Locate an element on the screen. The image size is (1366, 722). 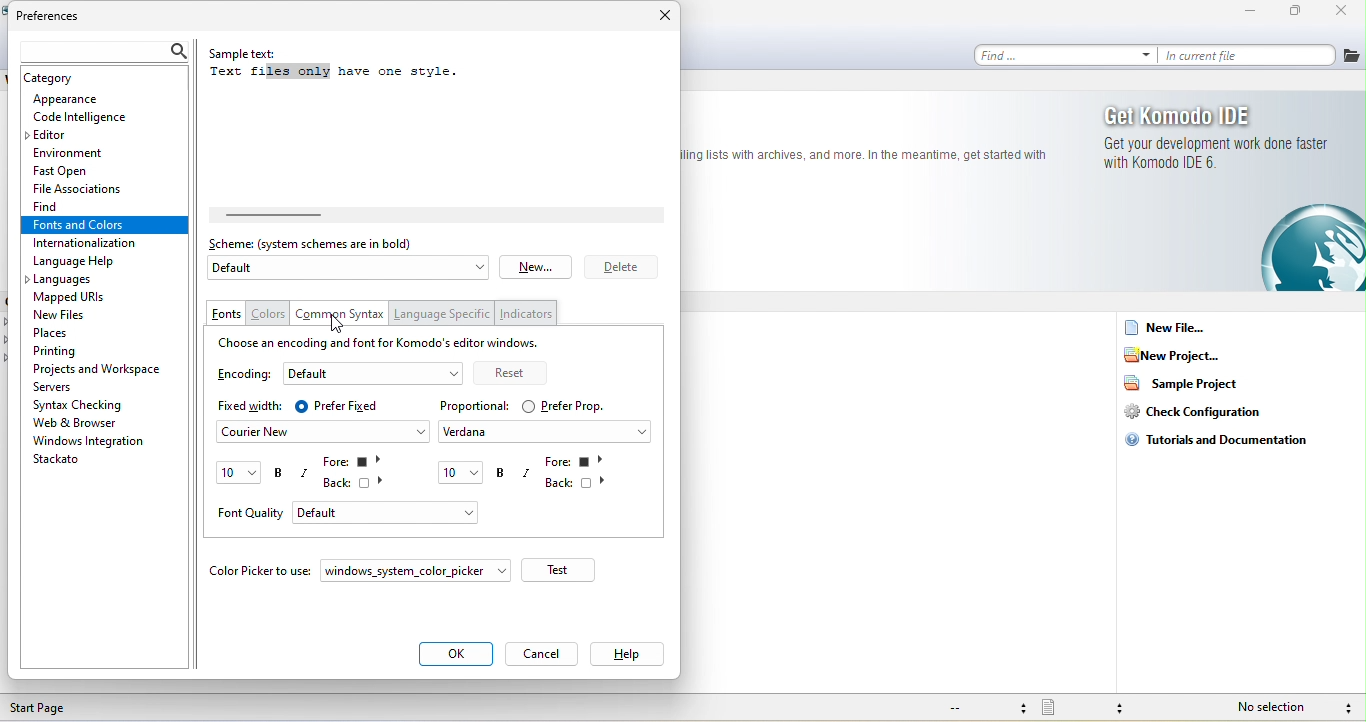
bold is located at coordinates (281, 476).